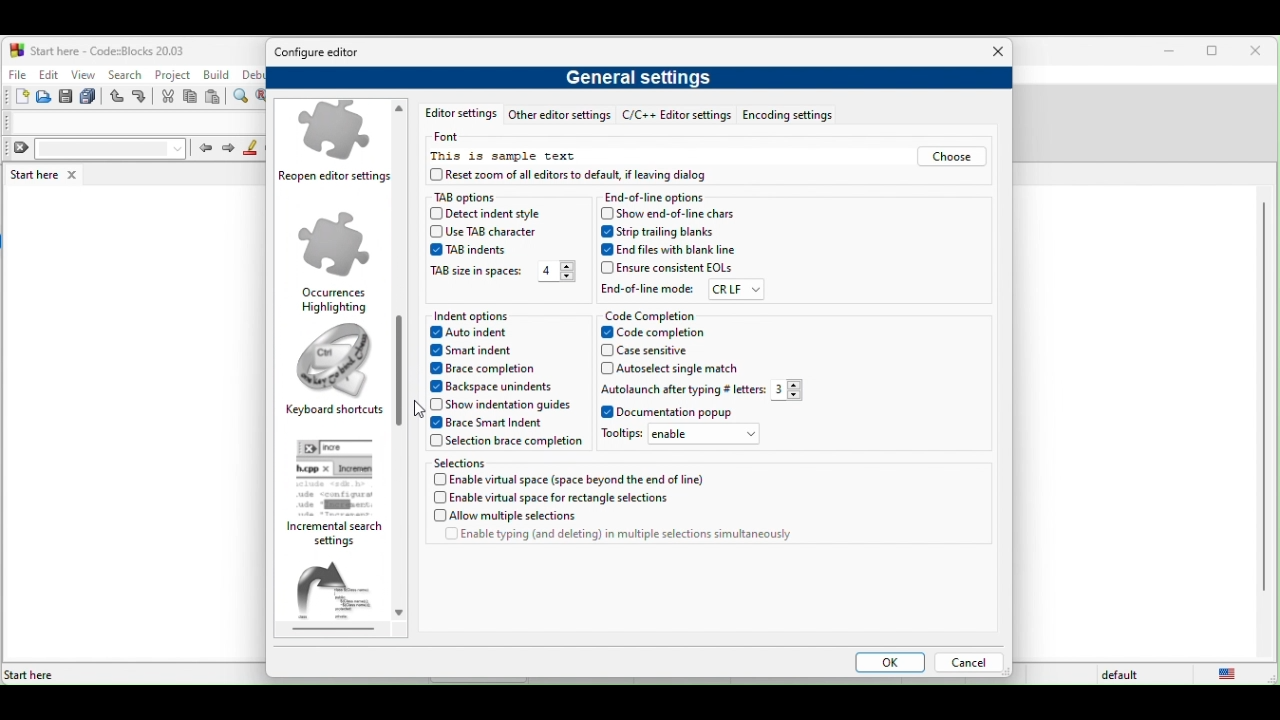 This screenshot has height=720, width=1280. What do you see at coordinates (506, 157) in the screenshot?
I see `this is sample text` at bounding box center [506, 157].